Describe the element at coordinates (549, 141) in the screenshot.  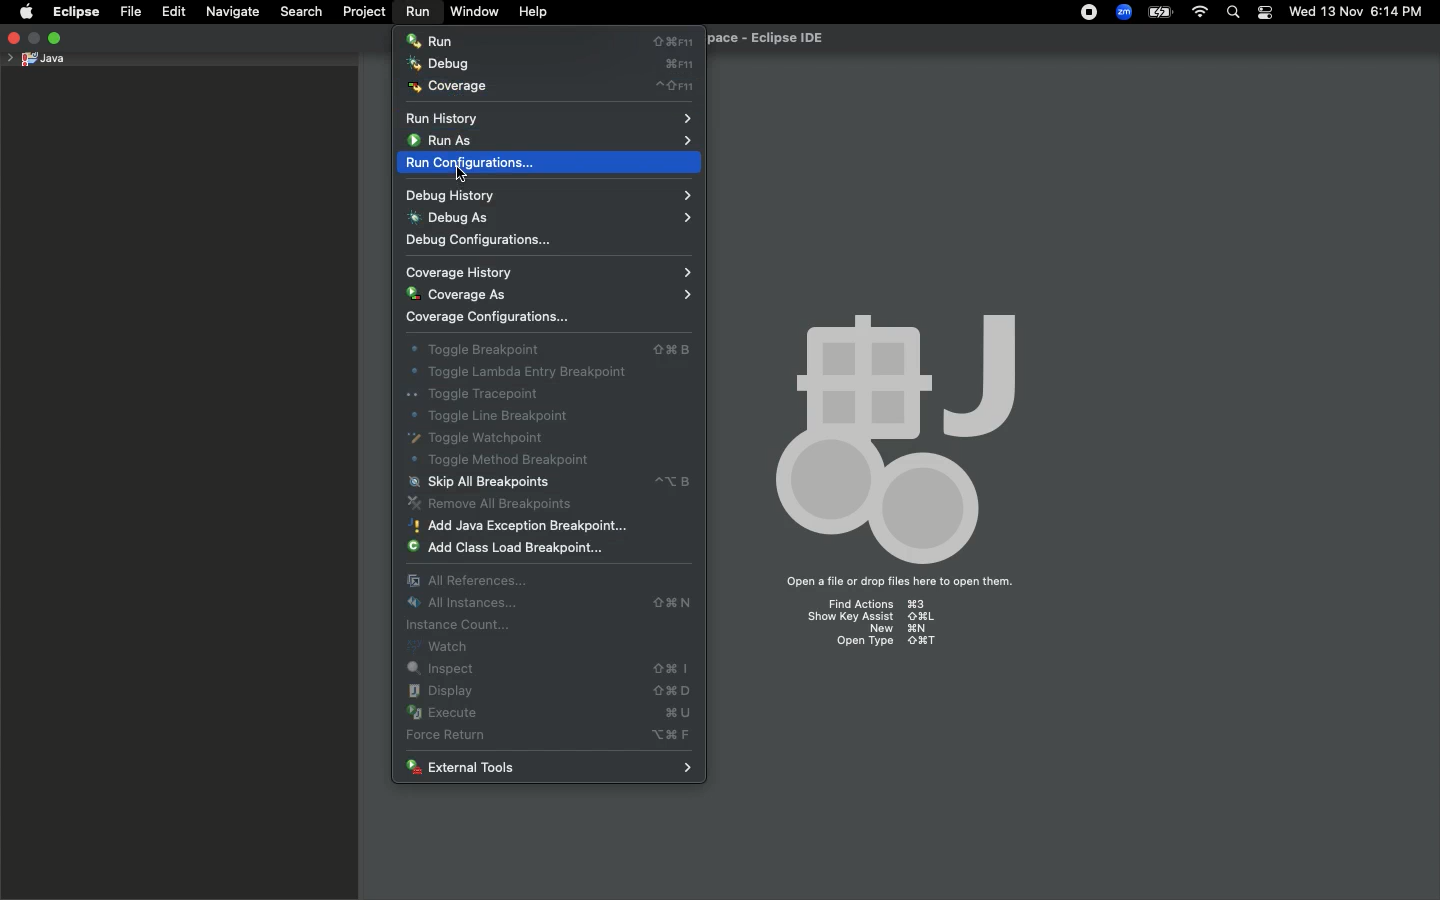
I see `Run as` at that location.